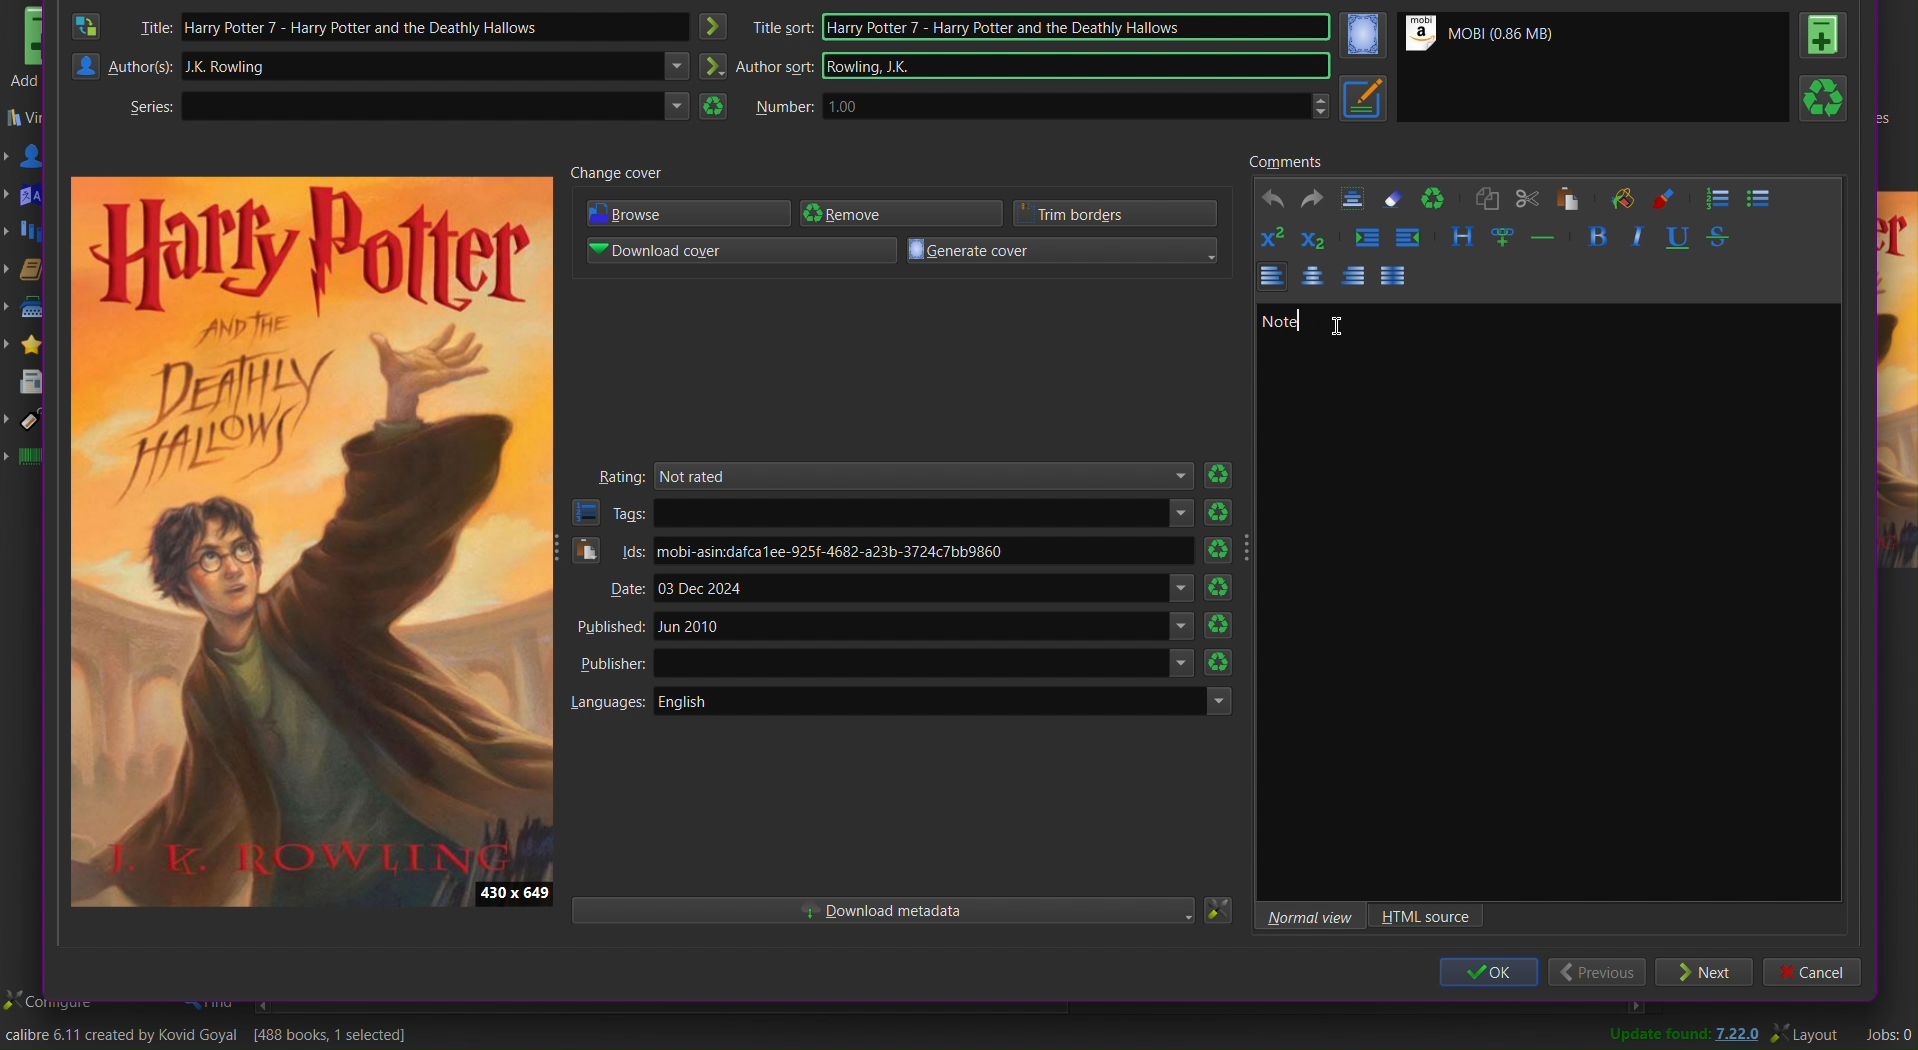 The height and width of the screenshot is (1050, 1918). Describe the element at coordinates (1078, 106) in the screenshot. I see `1.00` at that location.